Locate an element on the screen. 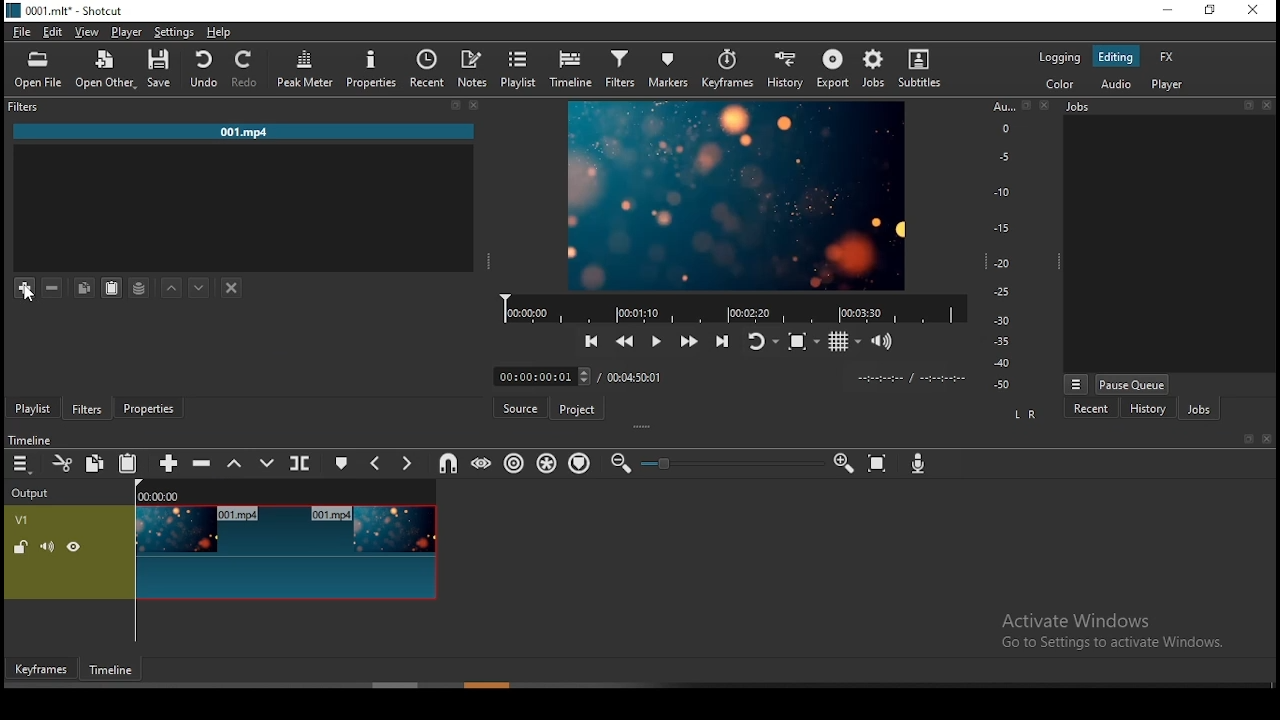 This screenshot has width=1280, height=720. player is located at coordinates (1169, 84).